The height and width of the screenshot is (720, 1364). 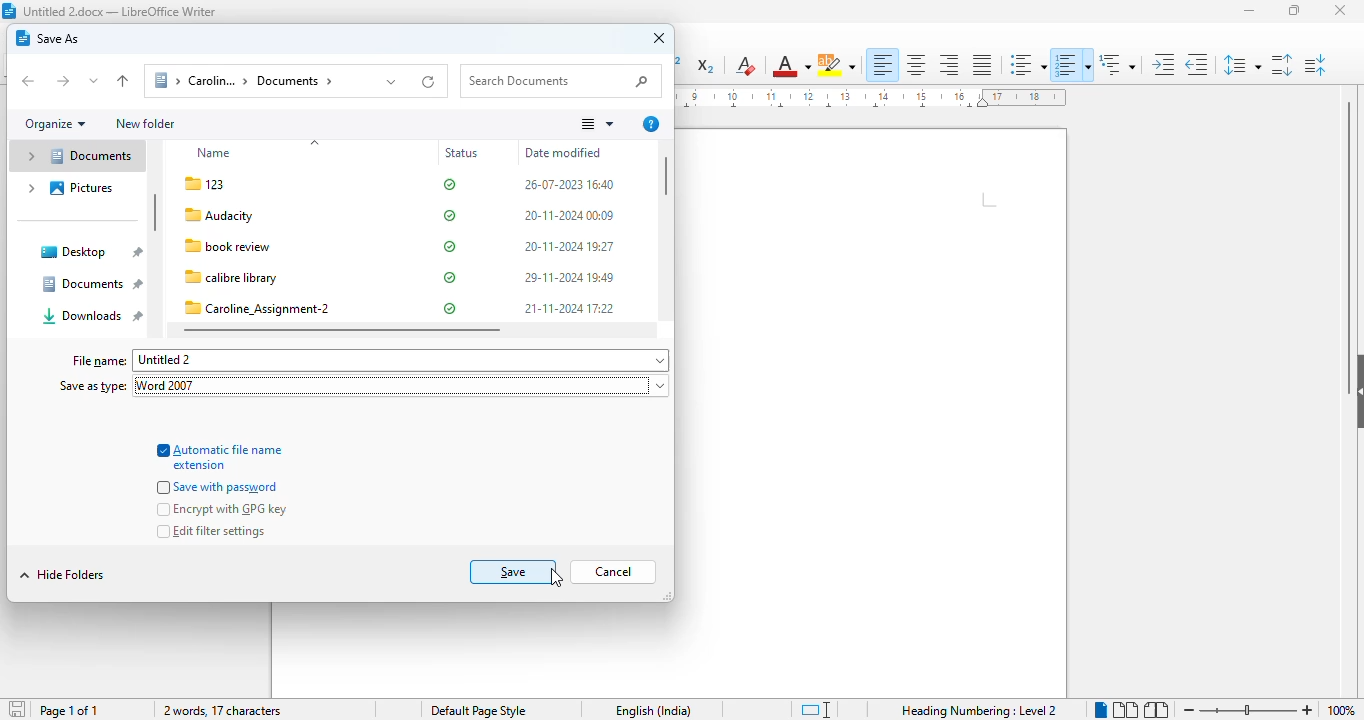 What do you see at coordinates (1352, 218) in the screenshot?
I see `vertical scroll bar` at bounding box center [1352, 218].